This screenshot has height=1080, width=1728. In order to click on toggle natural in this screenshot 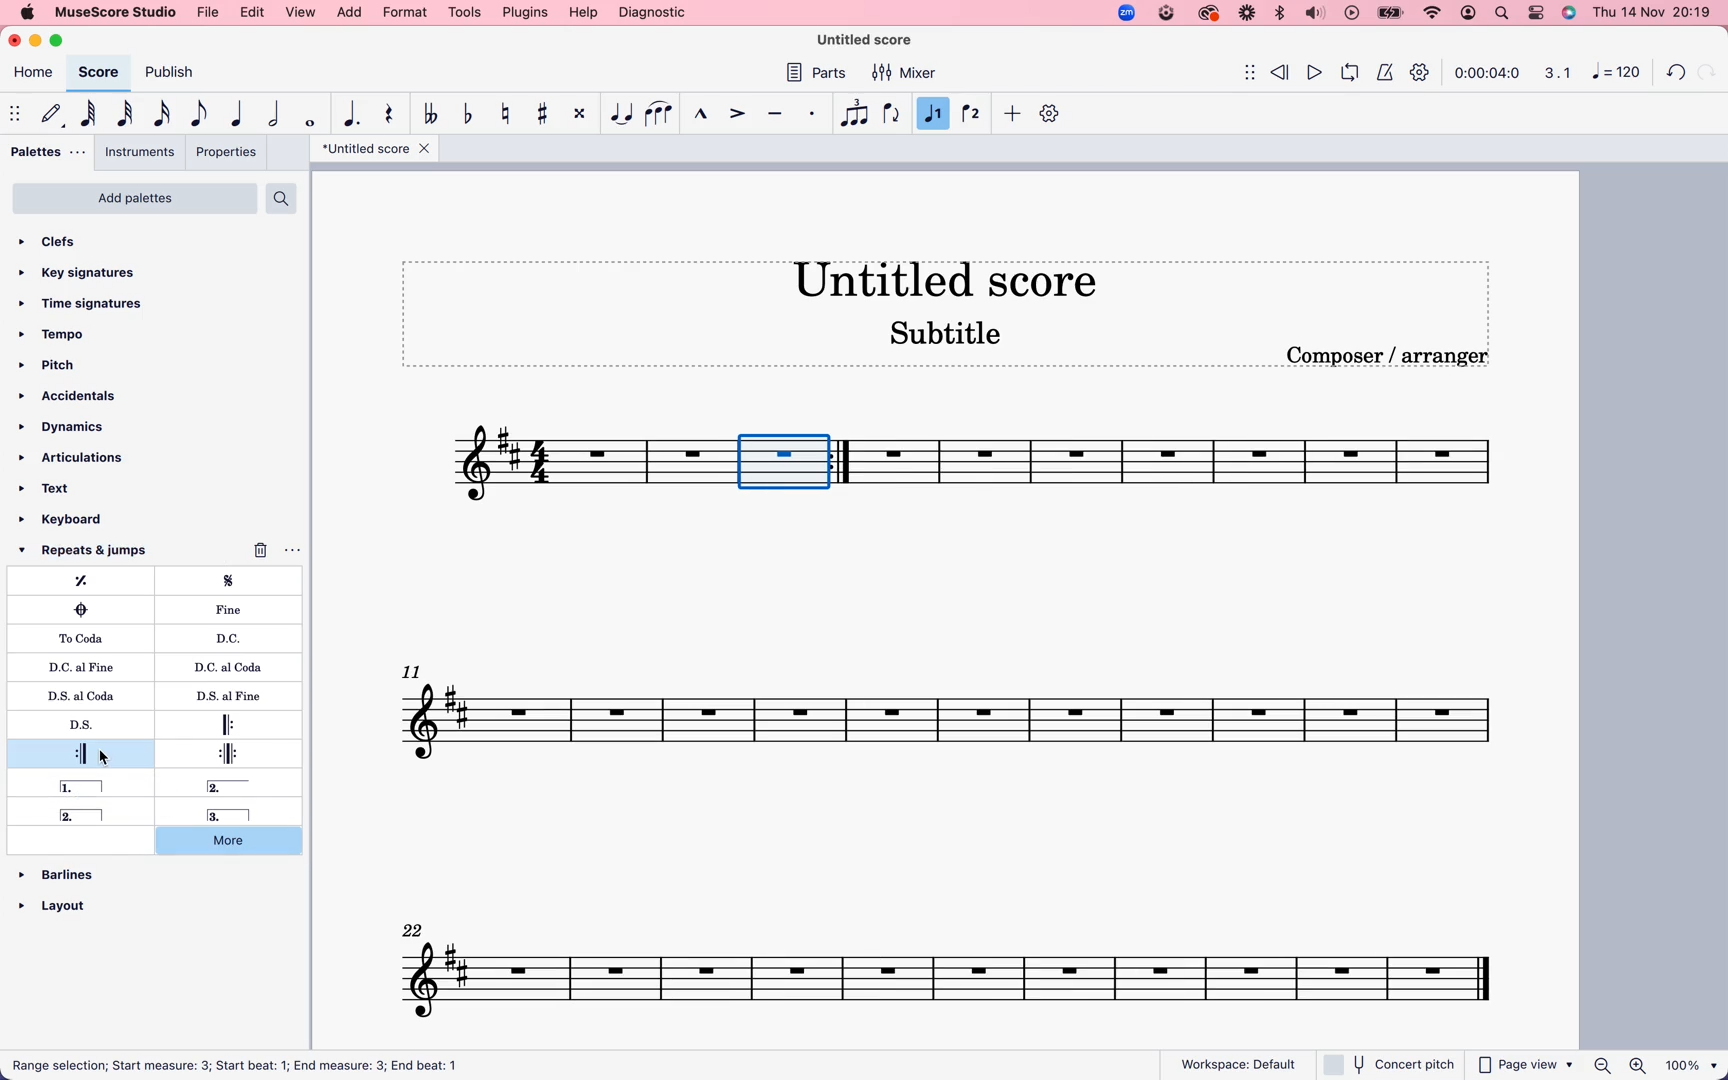, I will do `click(509, 115)`.